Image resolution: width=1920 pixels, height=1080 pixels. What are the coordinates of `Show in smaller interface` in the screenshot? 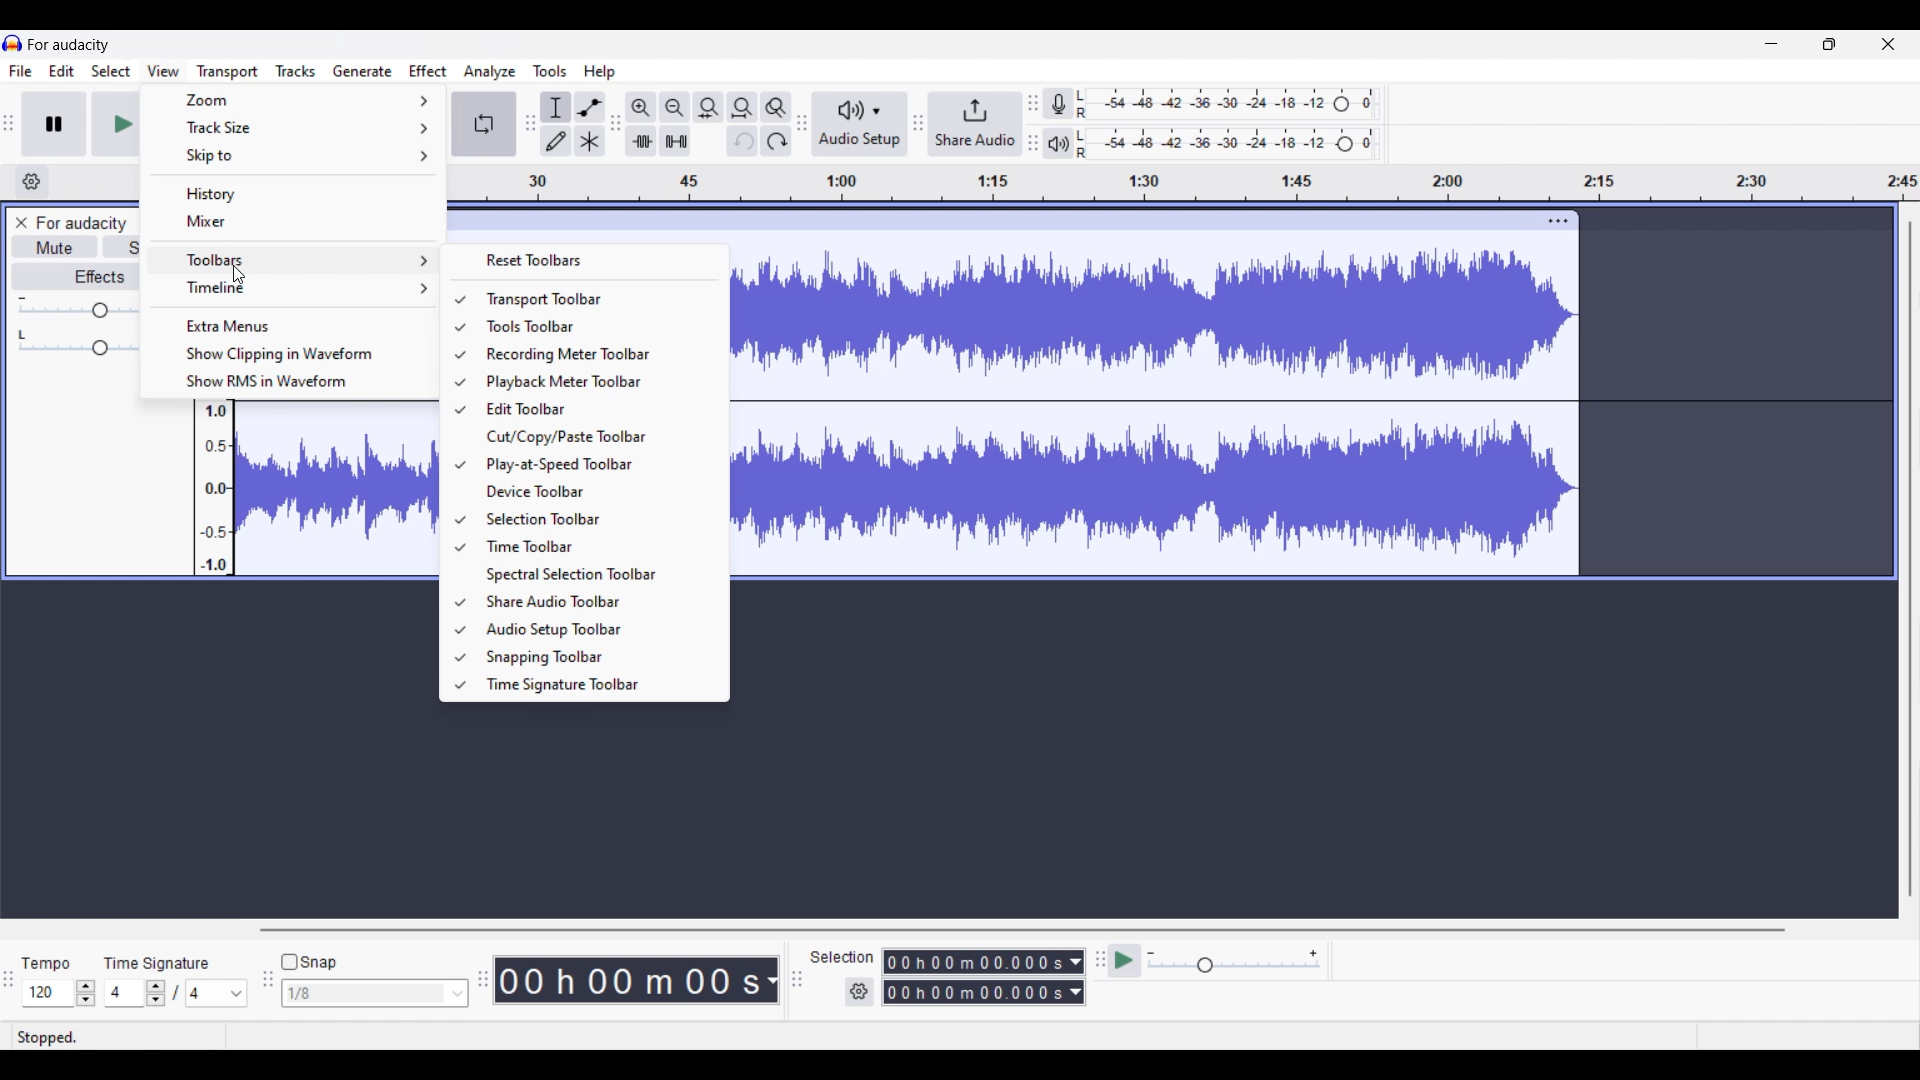 It's located at (1829, 44).